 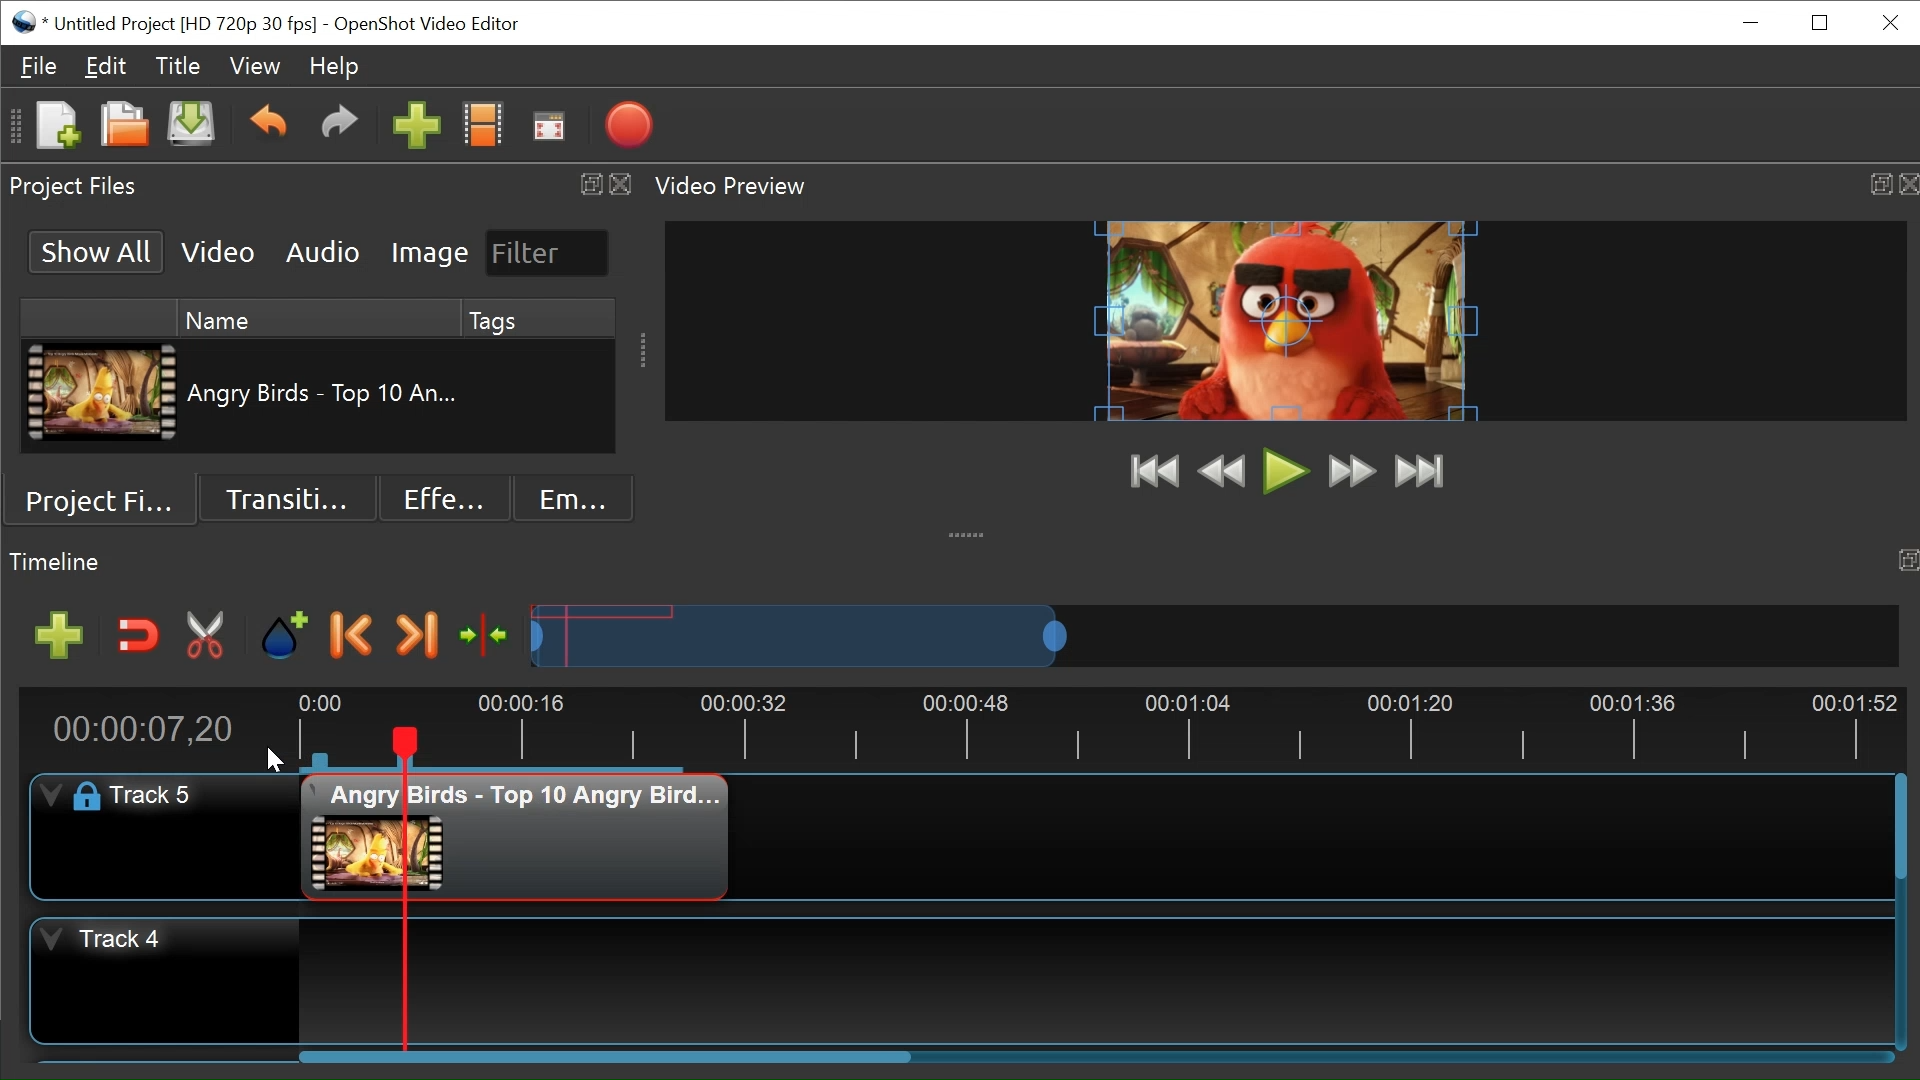 What do you see at coordinates (338, 69) in the screenshot?
I see `Help` at bounding box center [338, 69].